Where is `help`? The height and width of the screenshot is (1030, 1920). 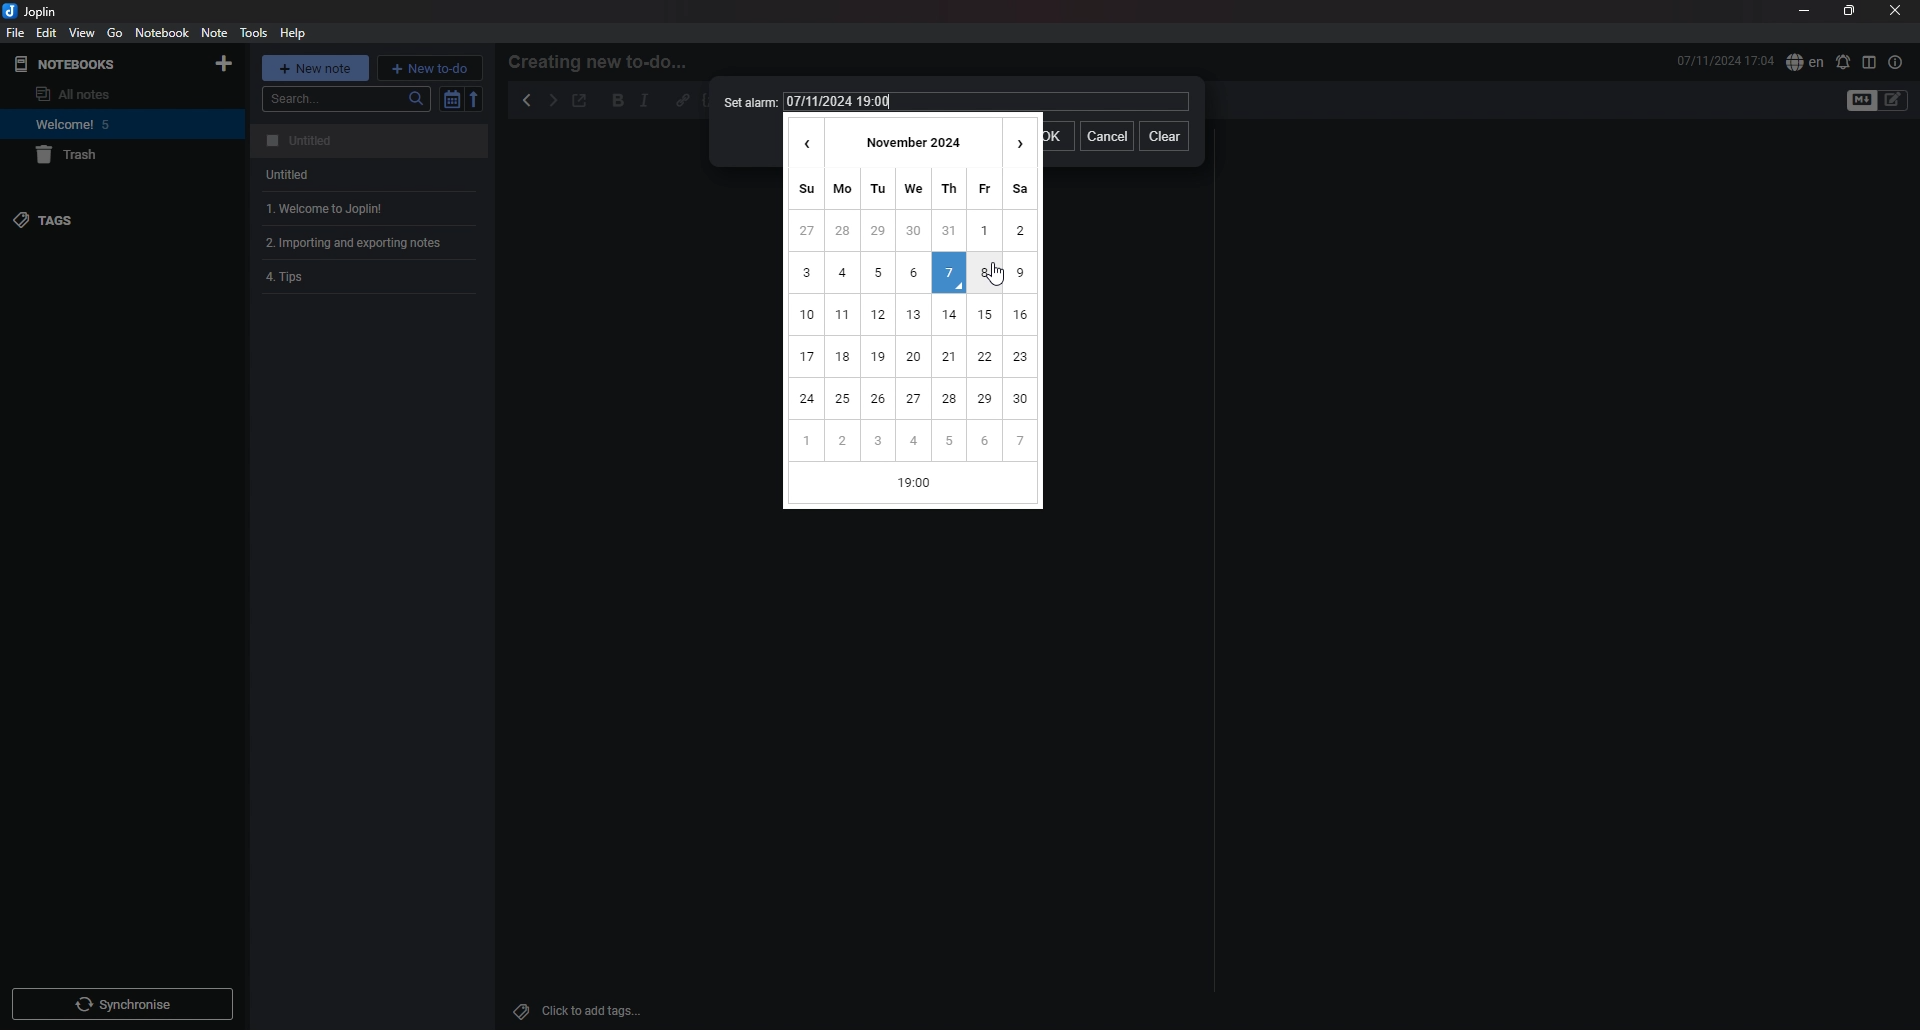
help is located at coordinates (295, 34).